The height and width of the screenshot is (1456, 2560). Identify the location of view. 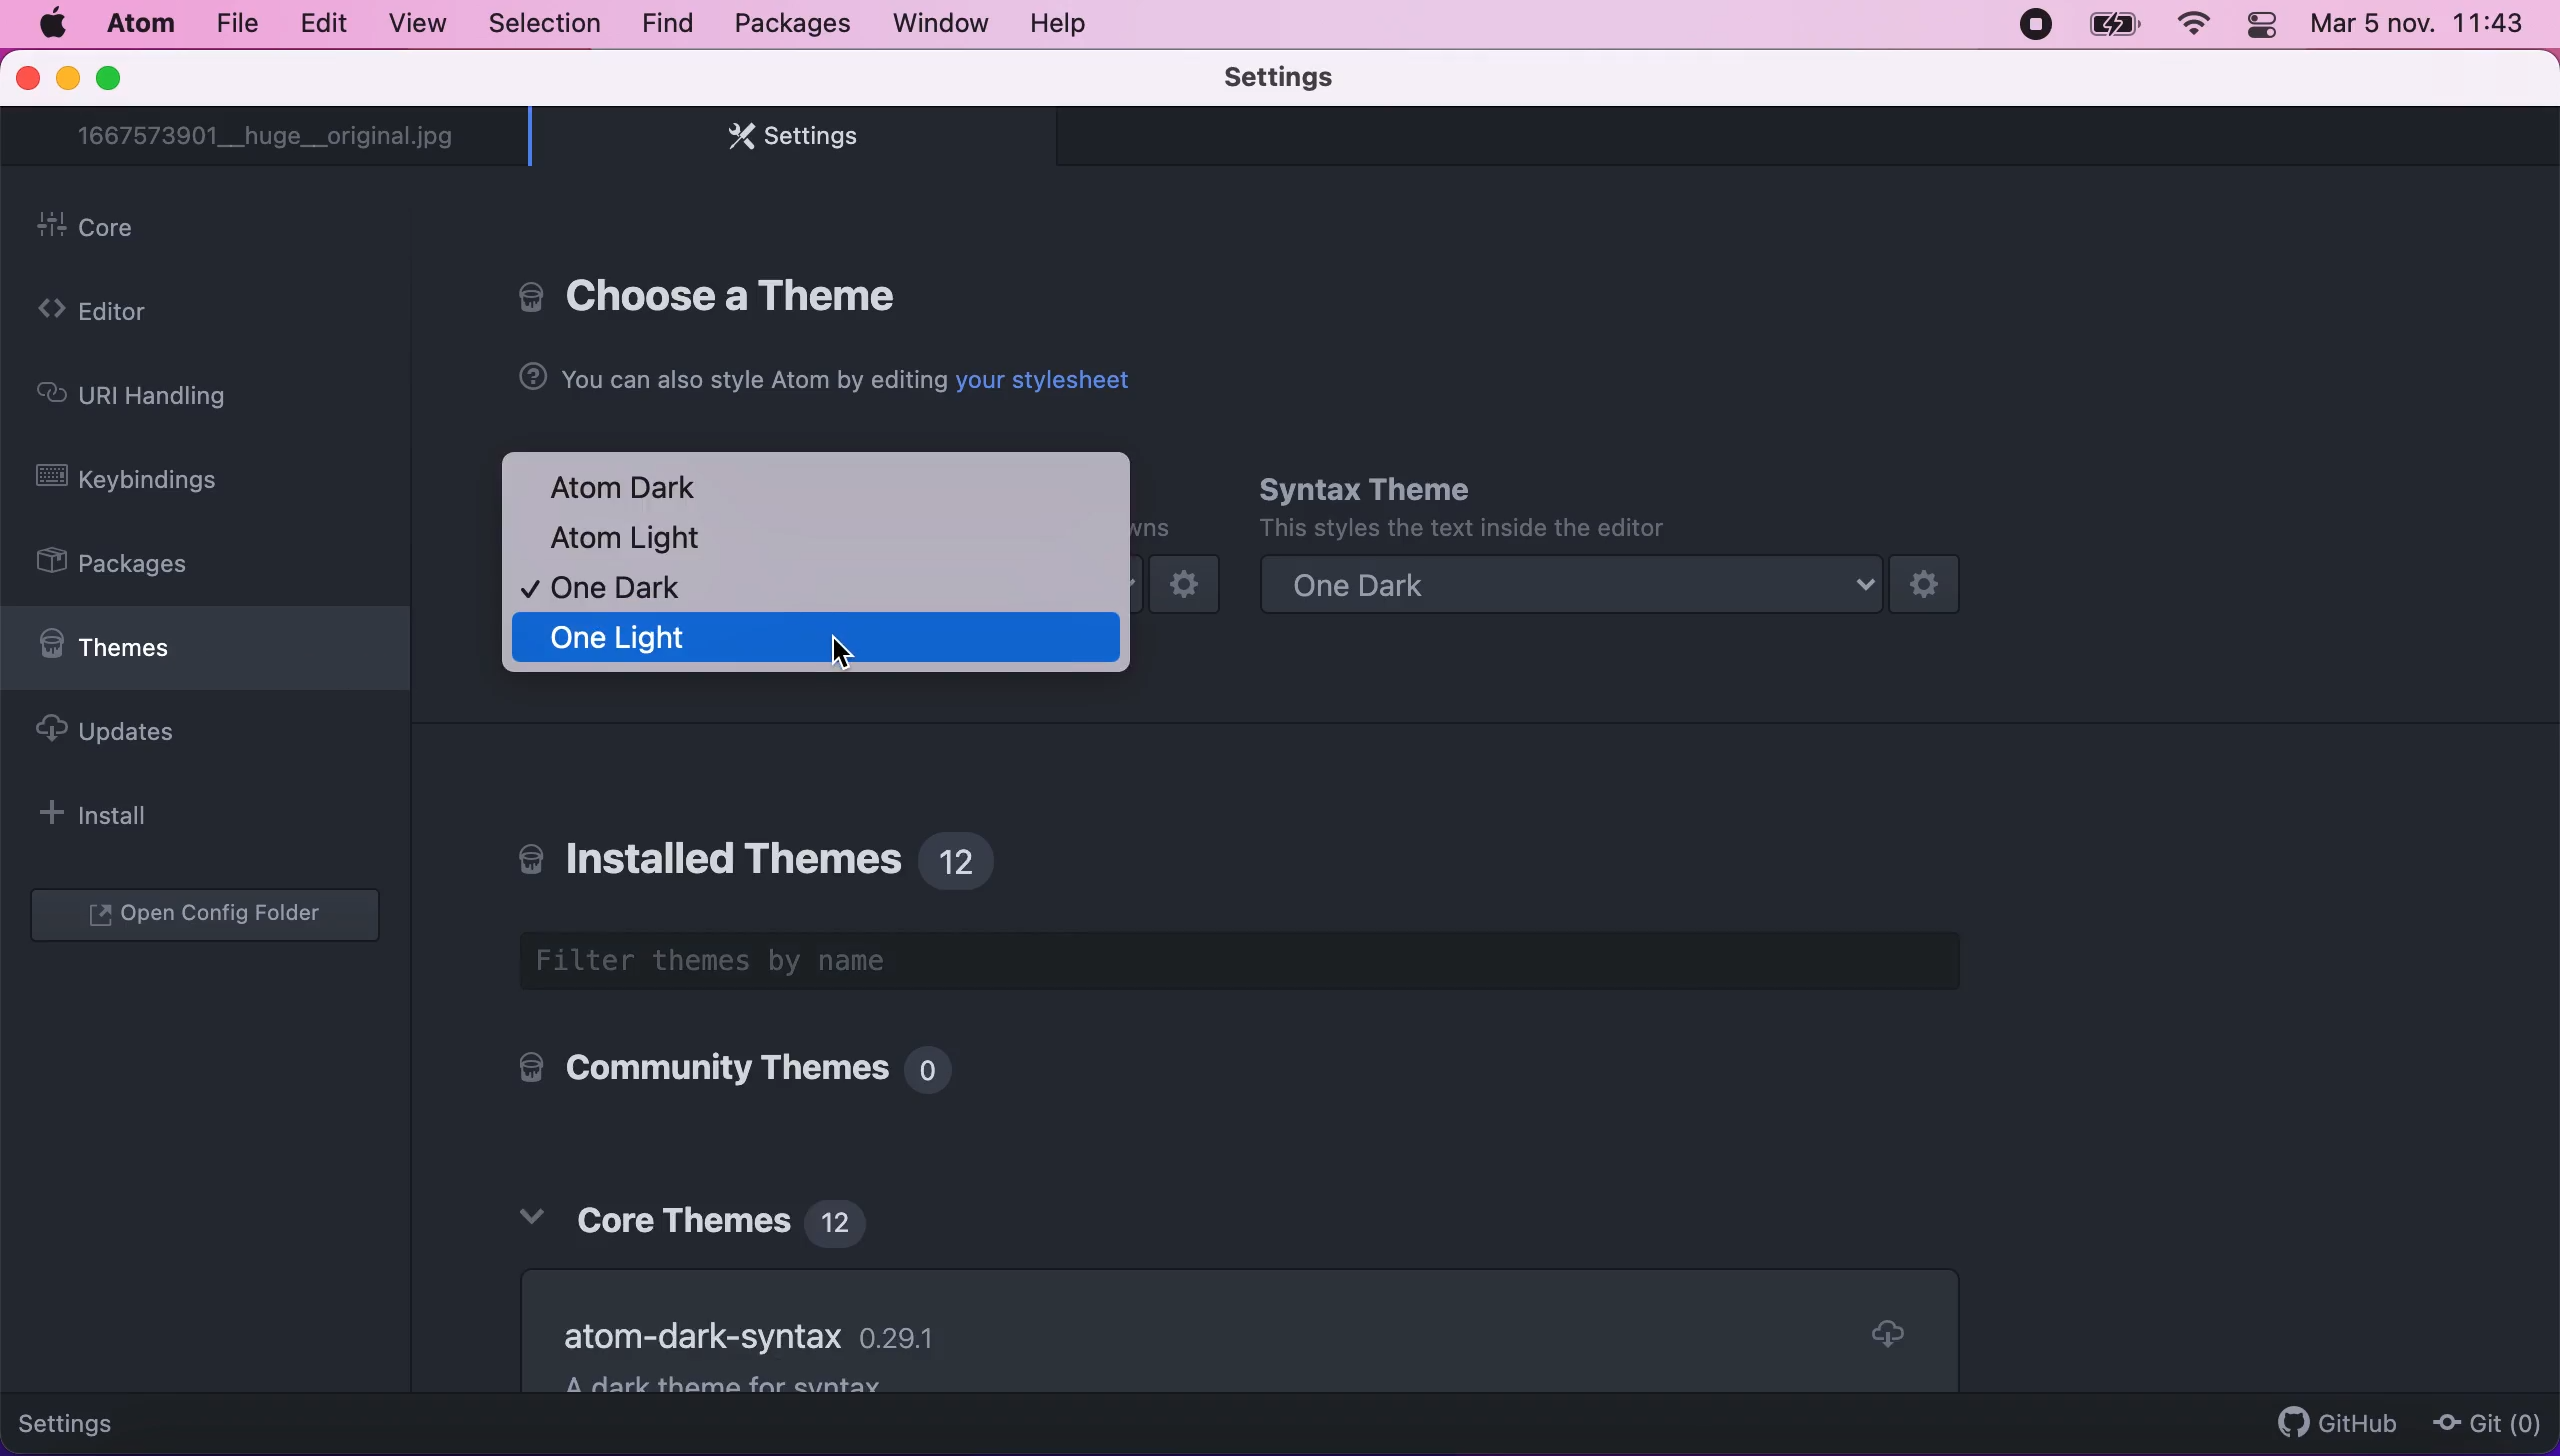
(413, 26).